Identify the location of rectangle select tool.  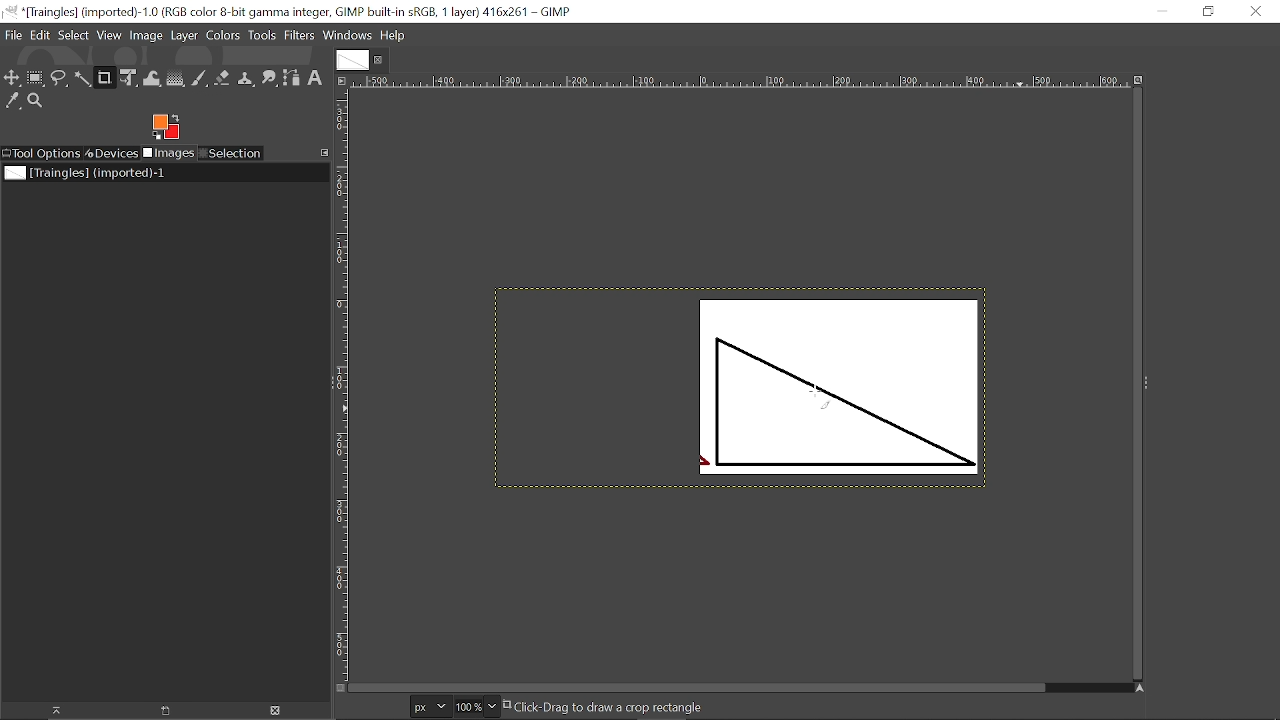
(37, 78).